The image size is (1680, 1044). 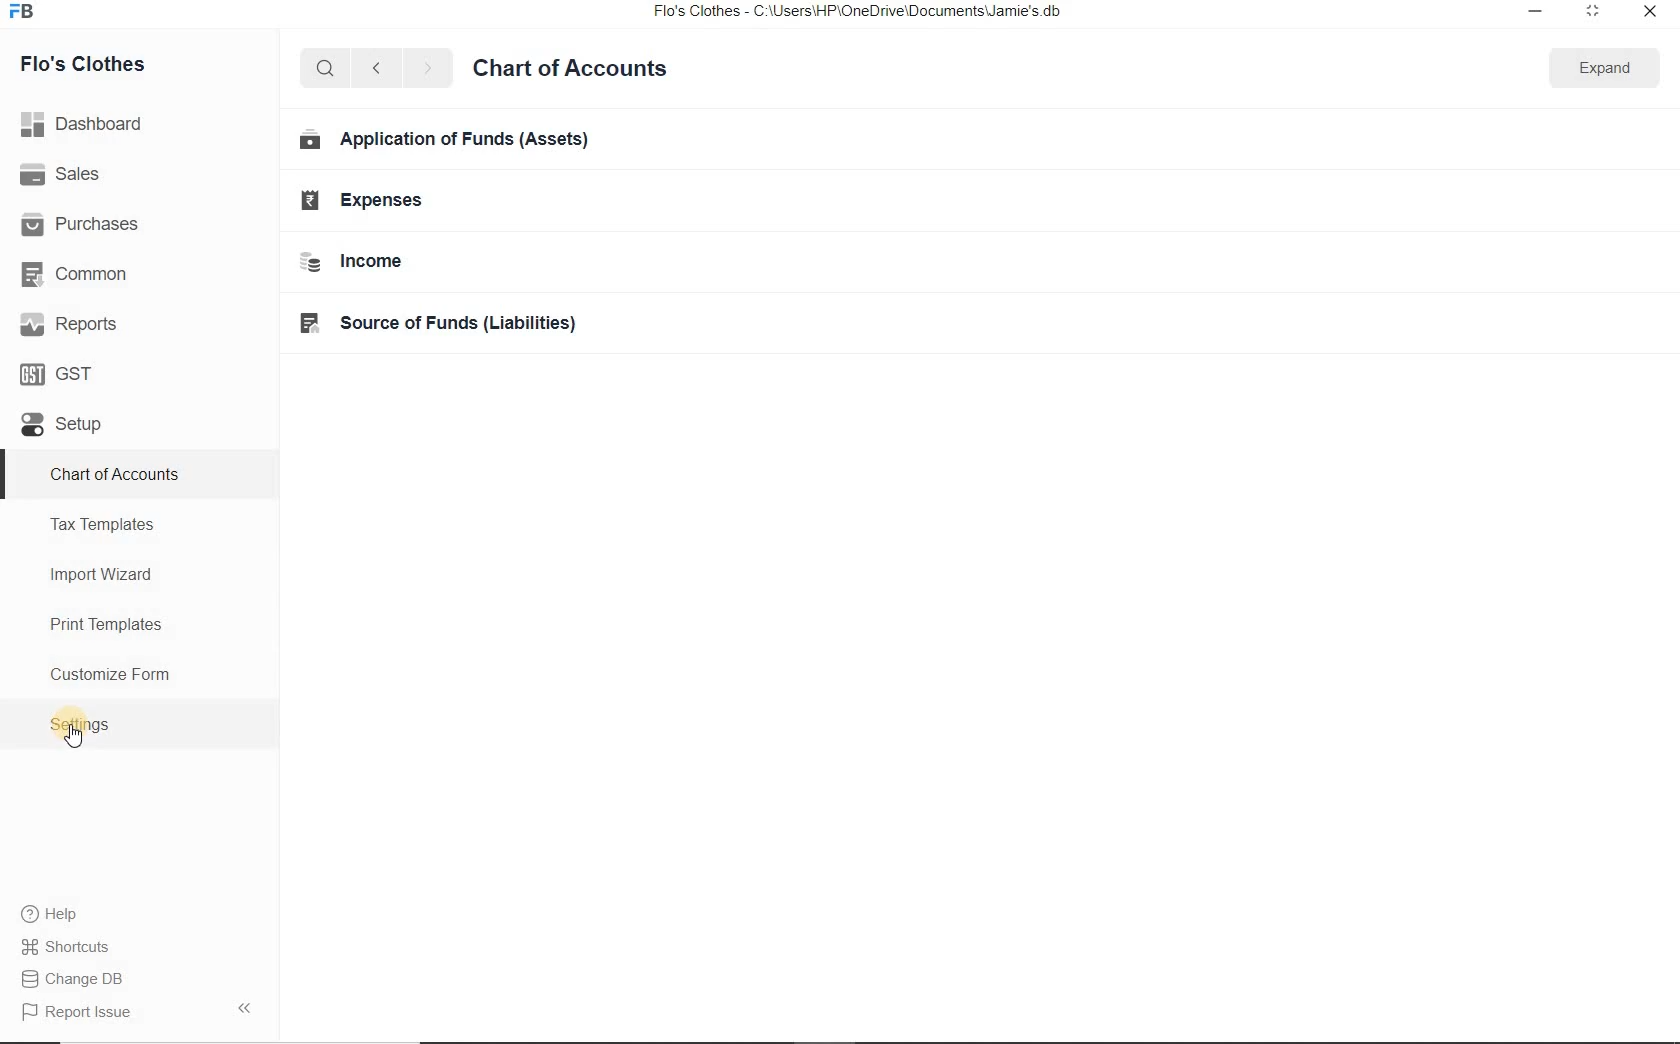 I want to click on Flo's Clothes - C:\Users\HP\OneDrive\Documents\Jamie's db, so click(x=865, y=14).